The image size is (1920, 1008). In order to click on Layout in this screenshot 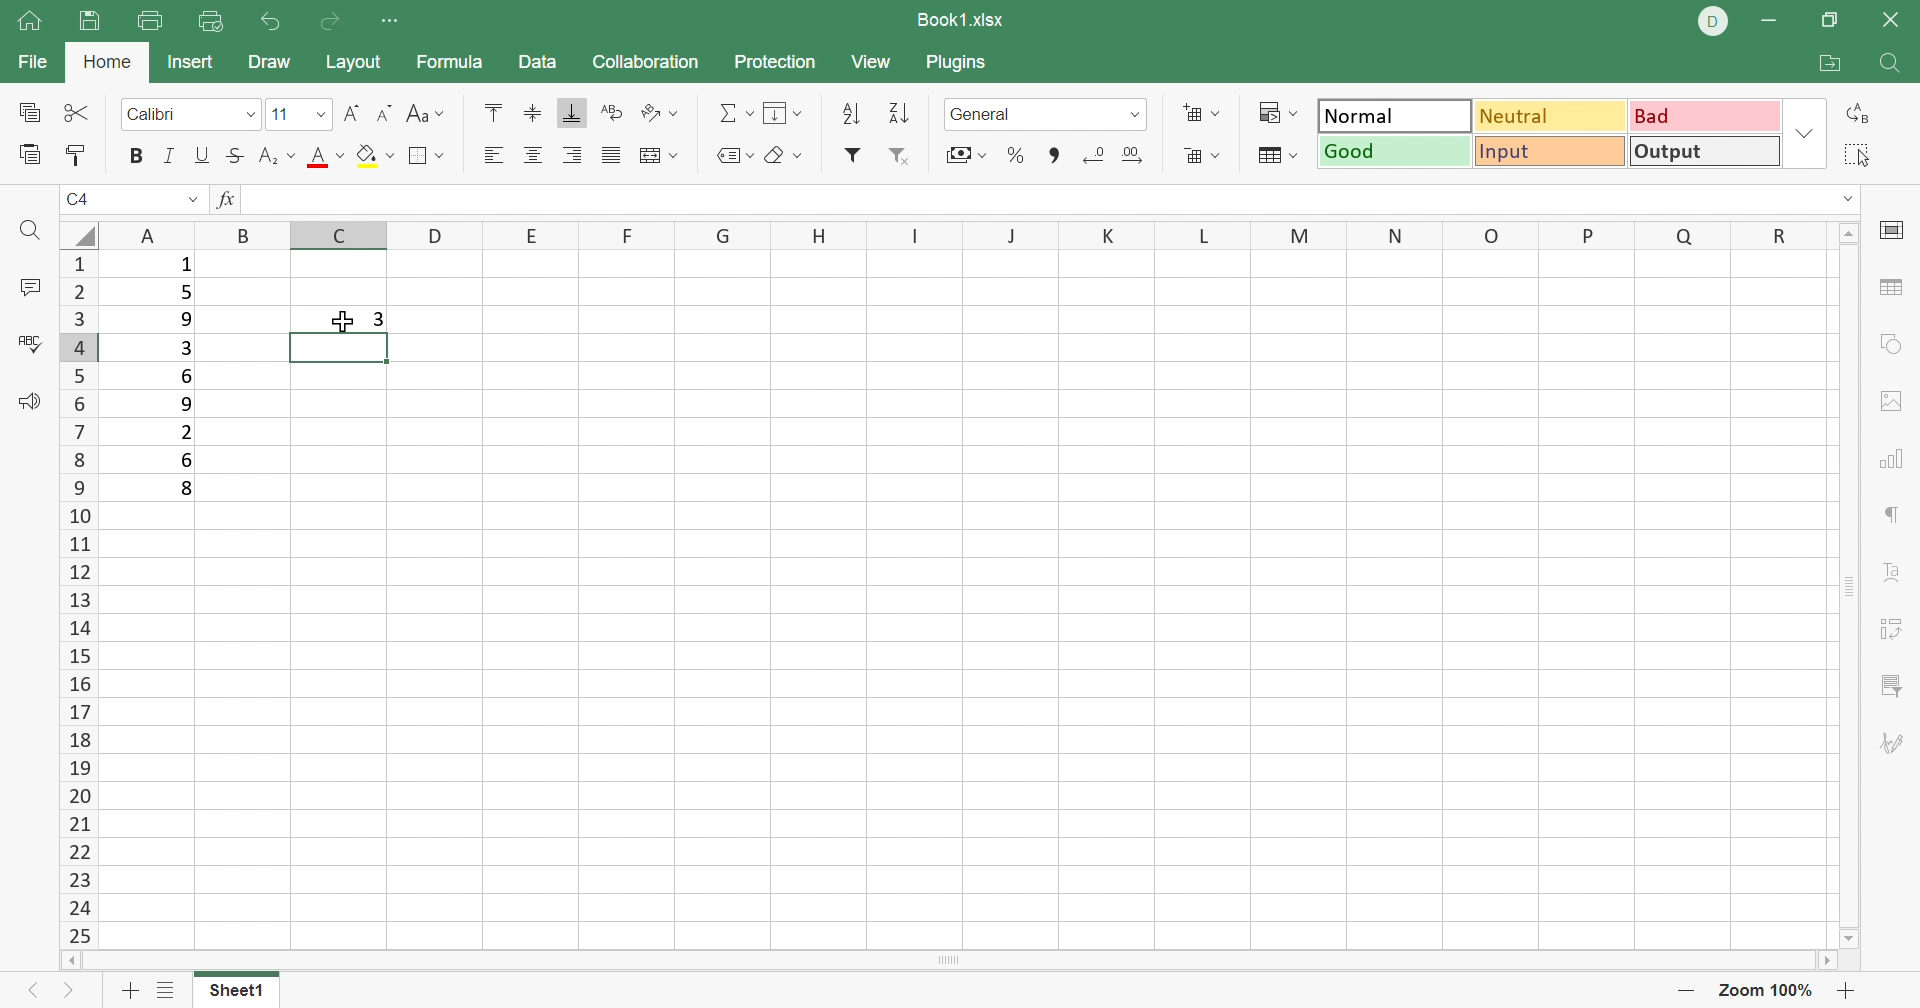, I will do `click(354, 61)`.